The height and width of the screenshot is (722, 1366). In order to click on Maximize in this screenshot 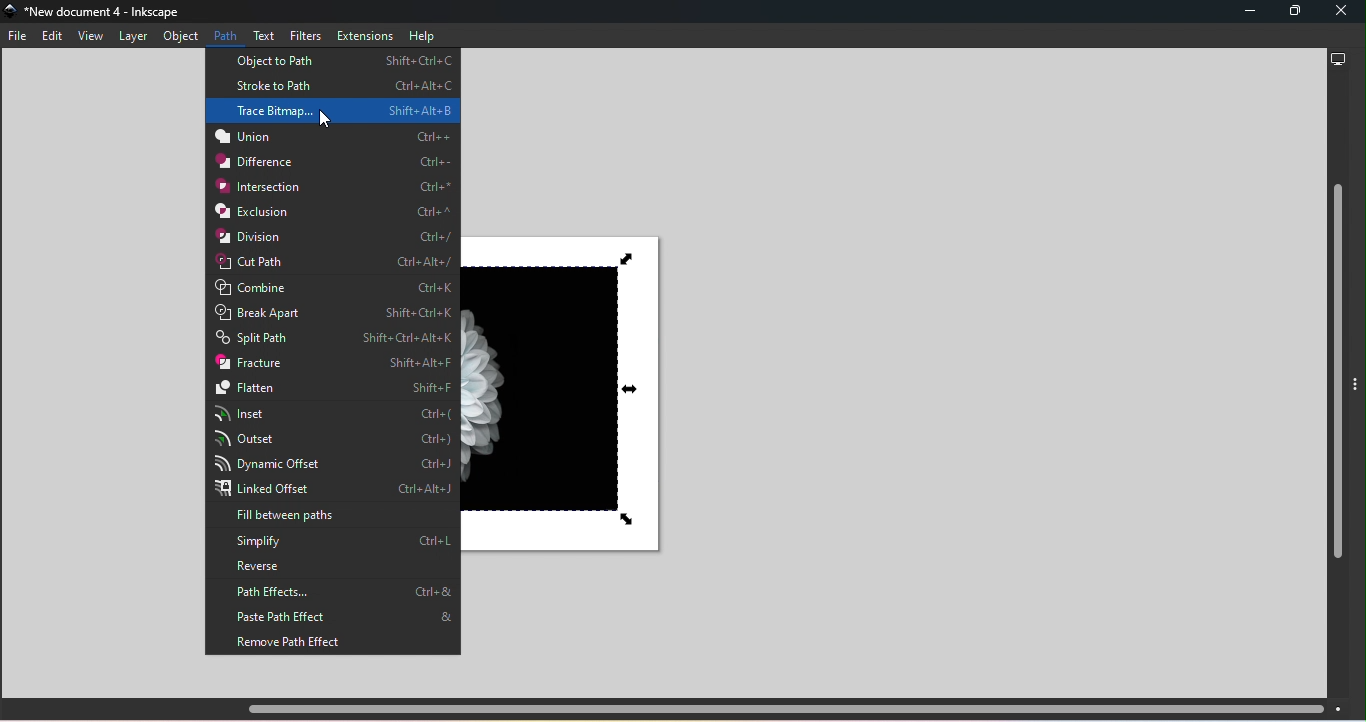, I will do `click(1292, 14)`.